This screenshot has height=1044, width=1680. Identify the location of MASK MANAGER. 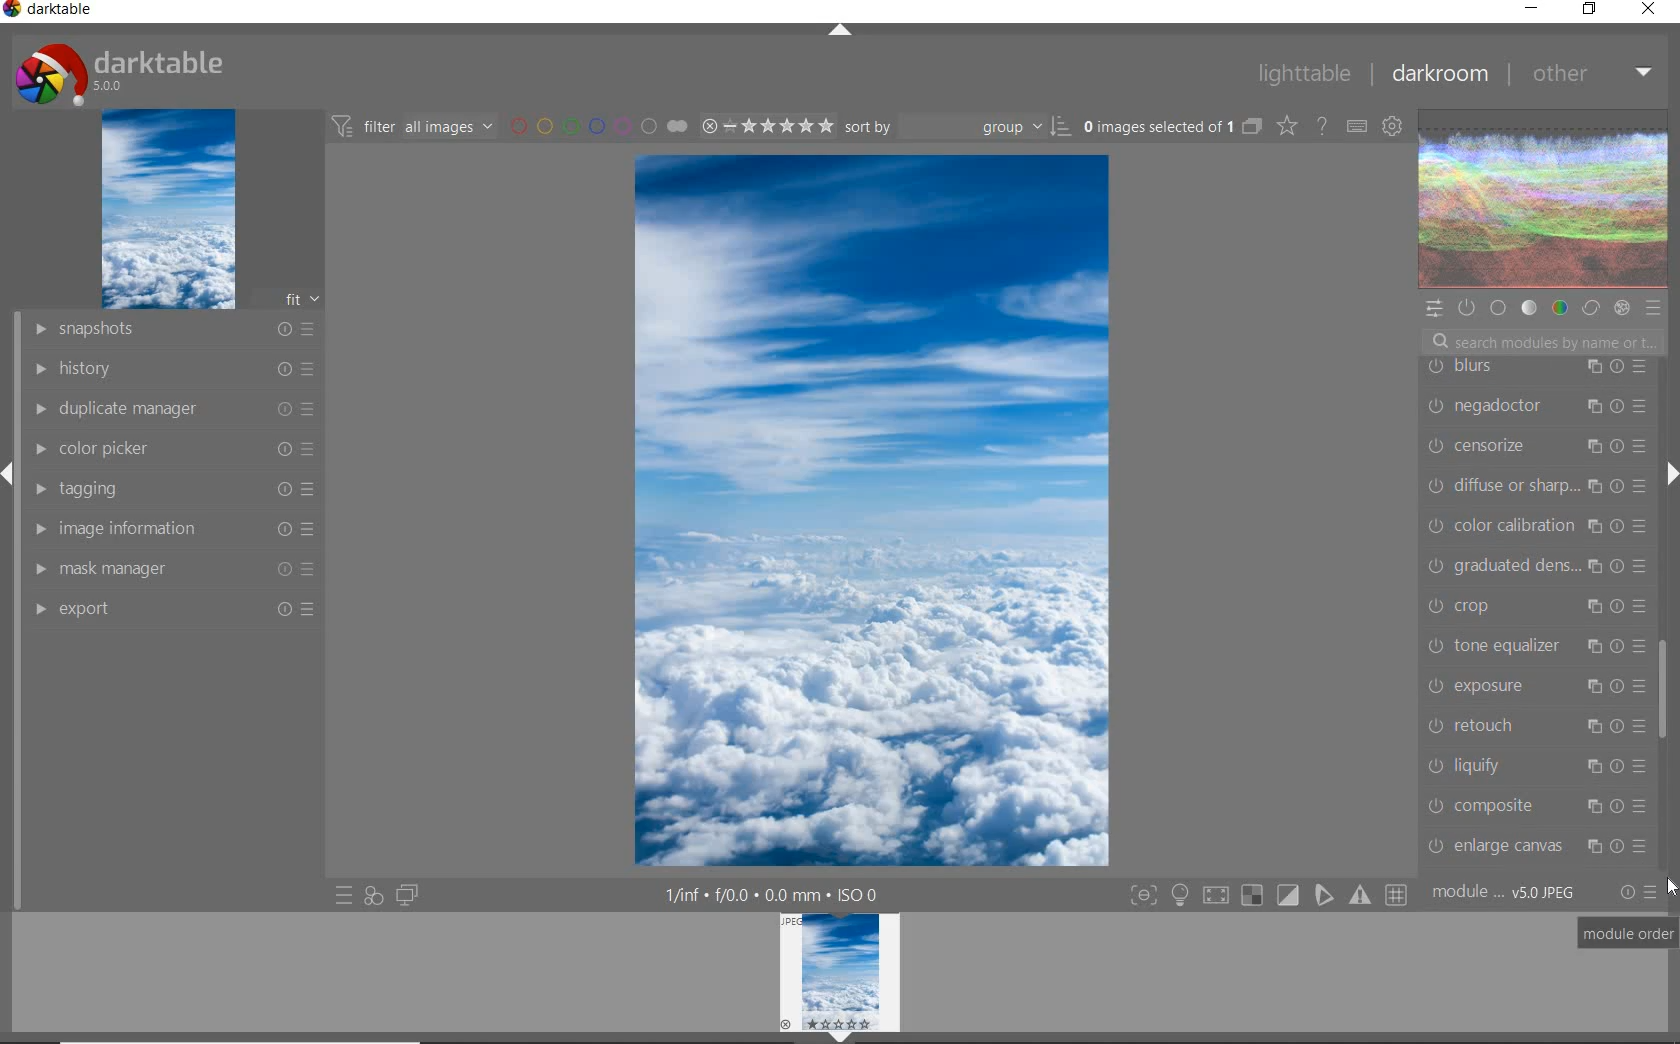
(177, 568).